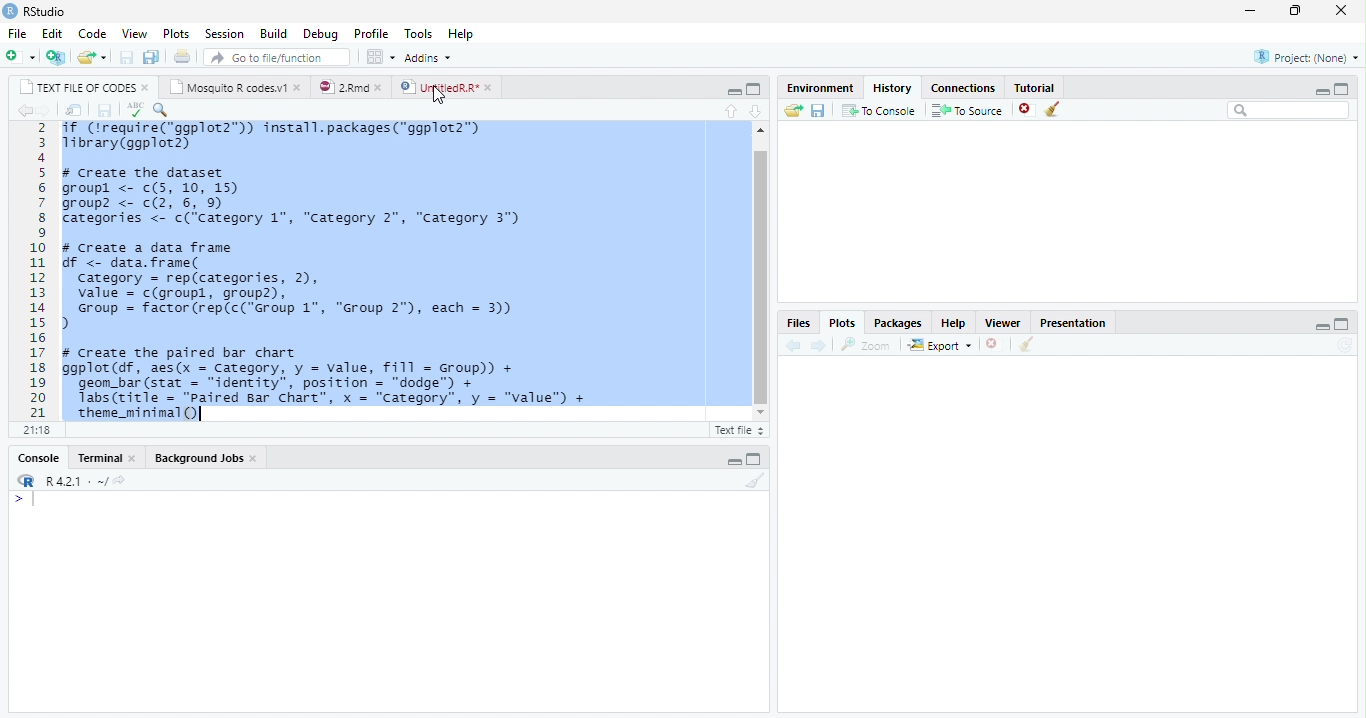  What do you see at coordinates (222, 33) in the screenshot?
I see `session` at bounding box center [222, 33].